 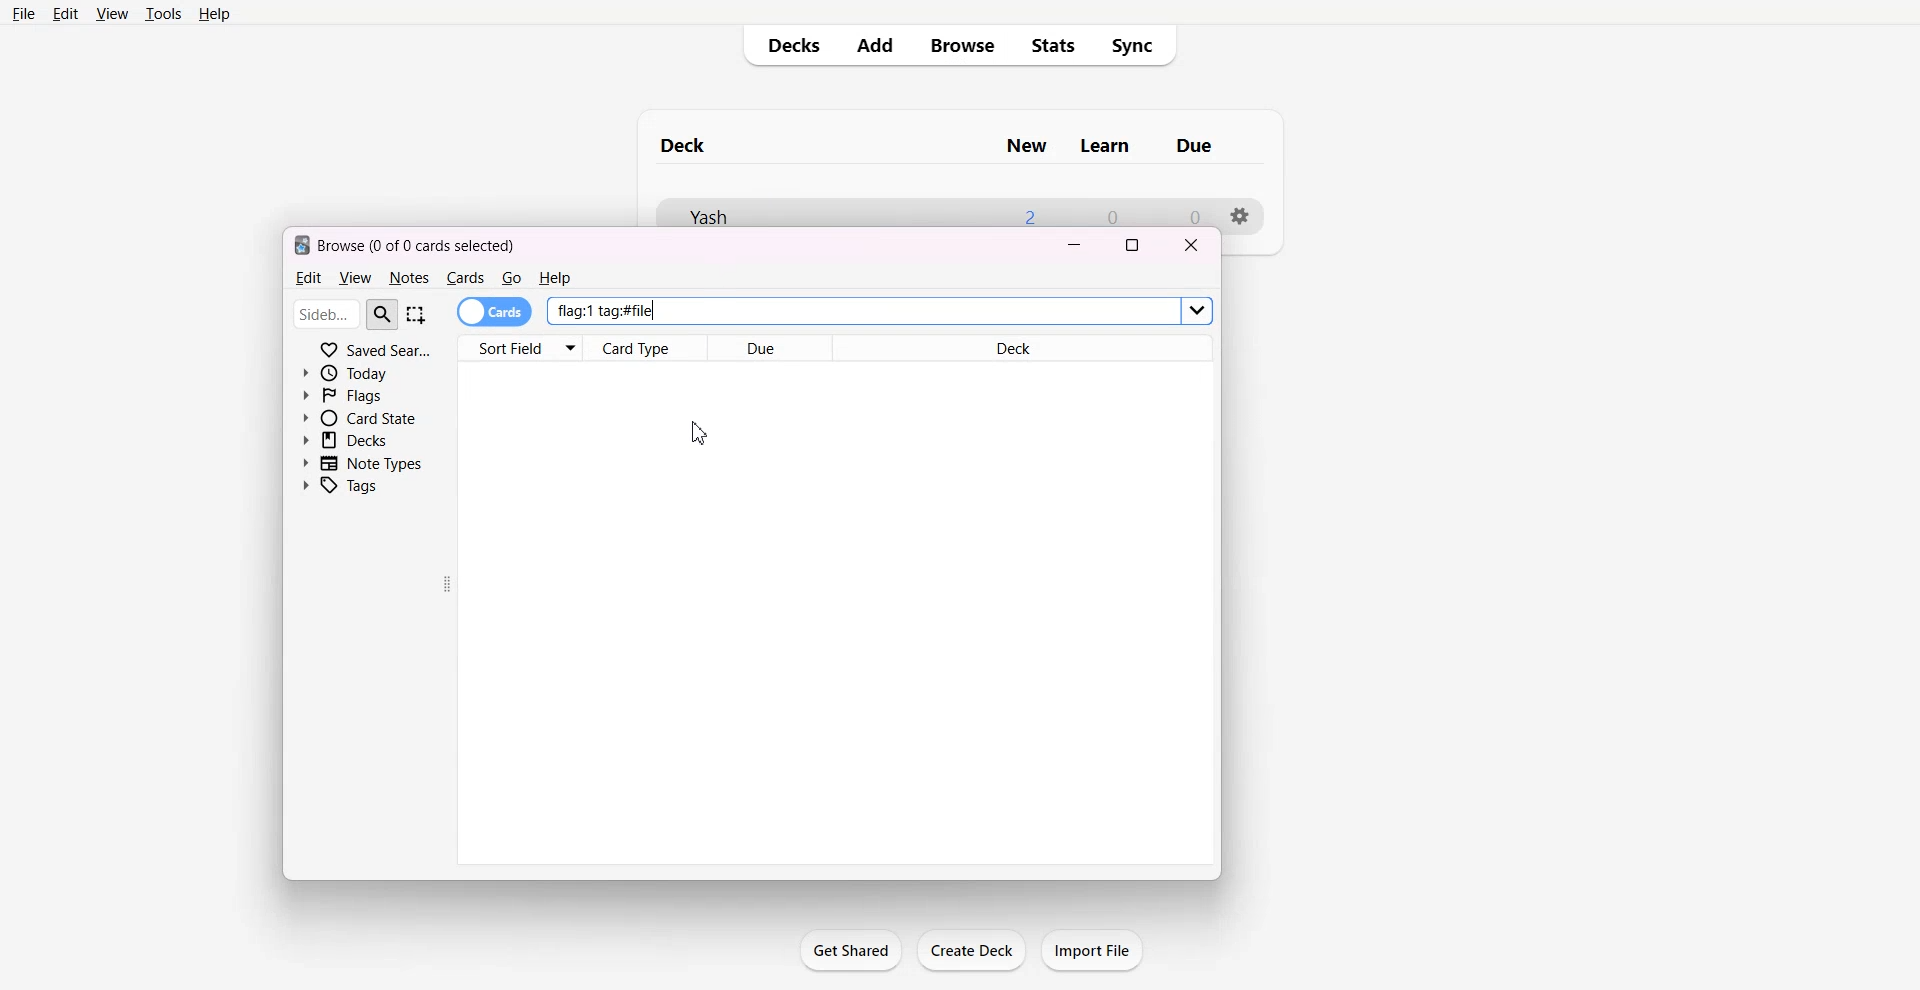 I want to click on Edit, so click(x=66, y=13).